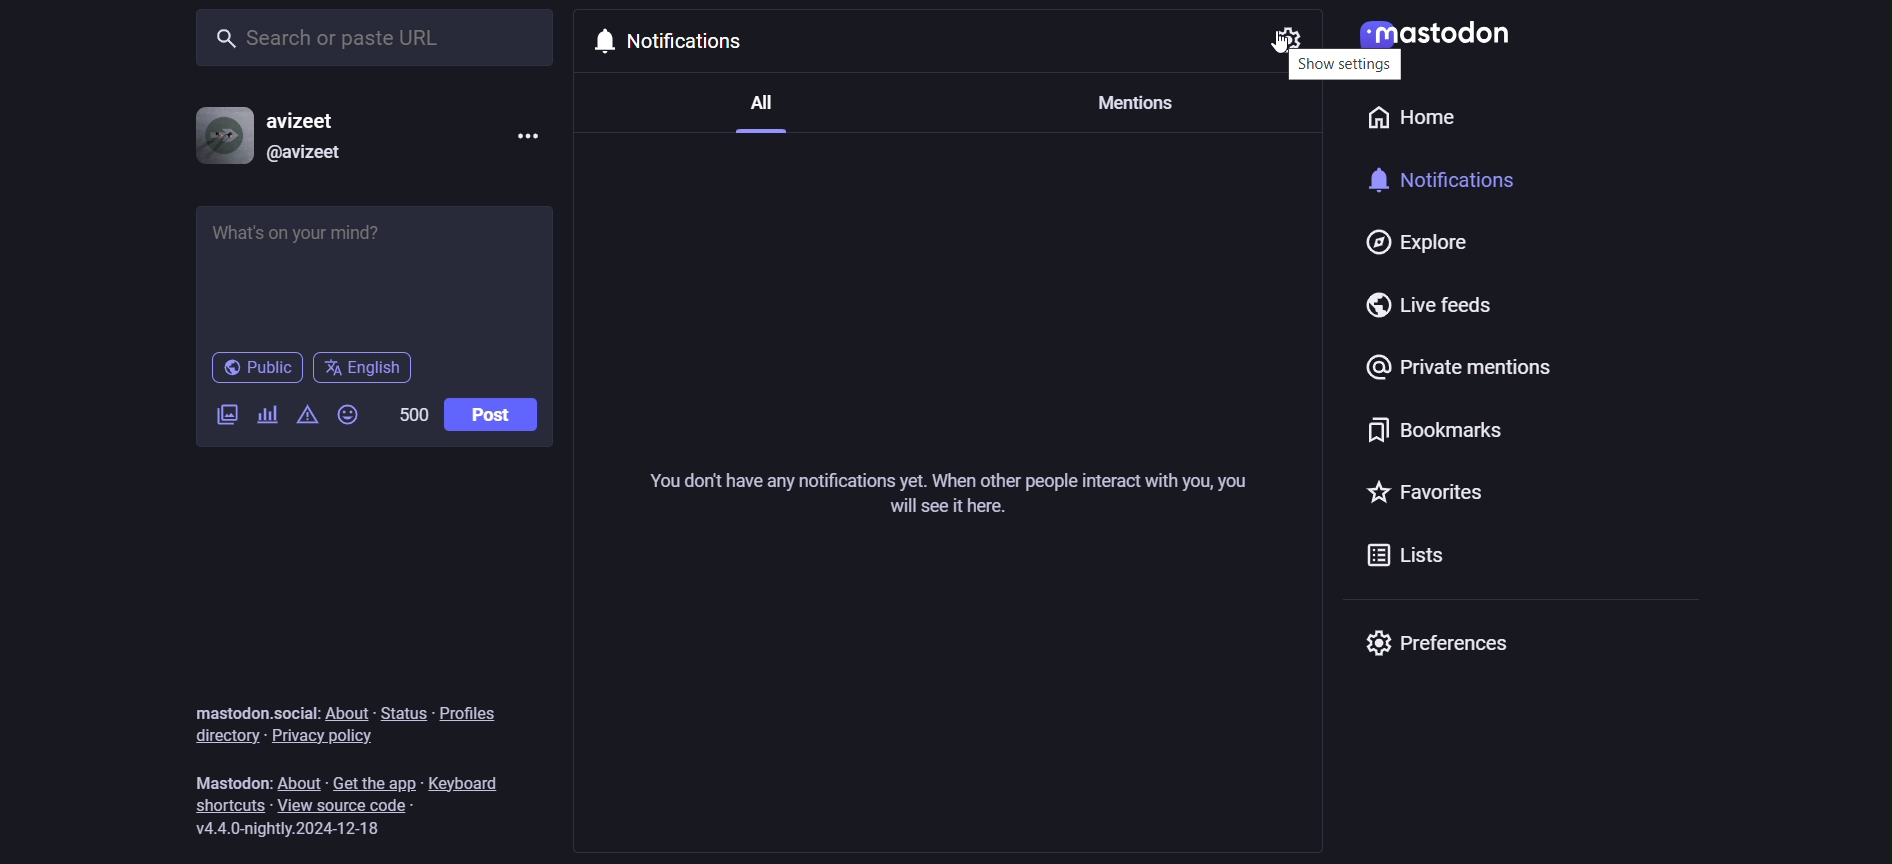 This screenshot has height=864, width=1892. Describe the element at coordinates (1409, 244) in the screenshot. I see `explore` at that location.